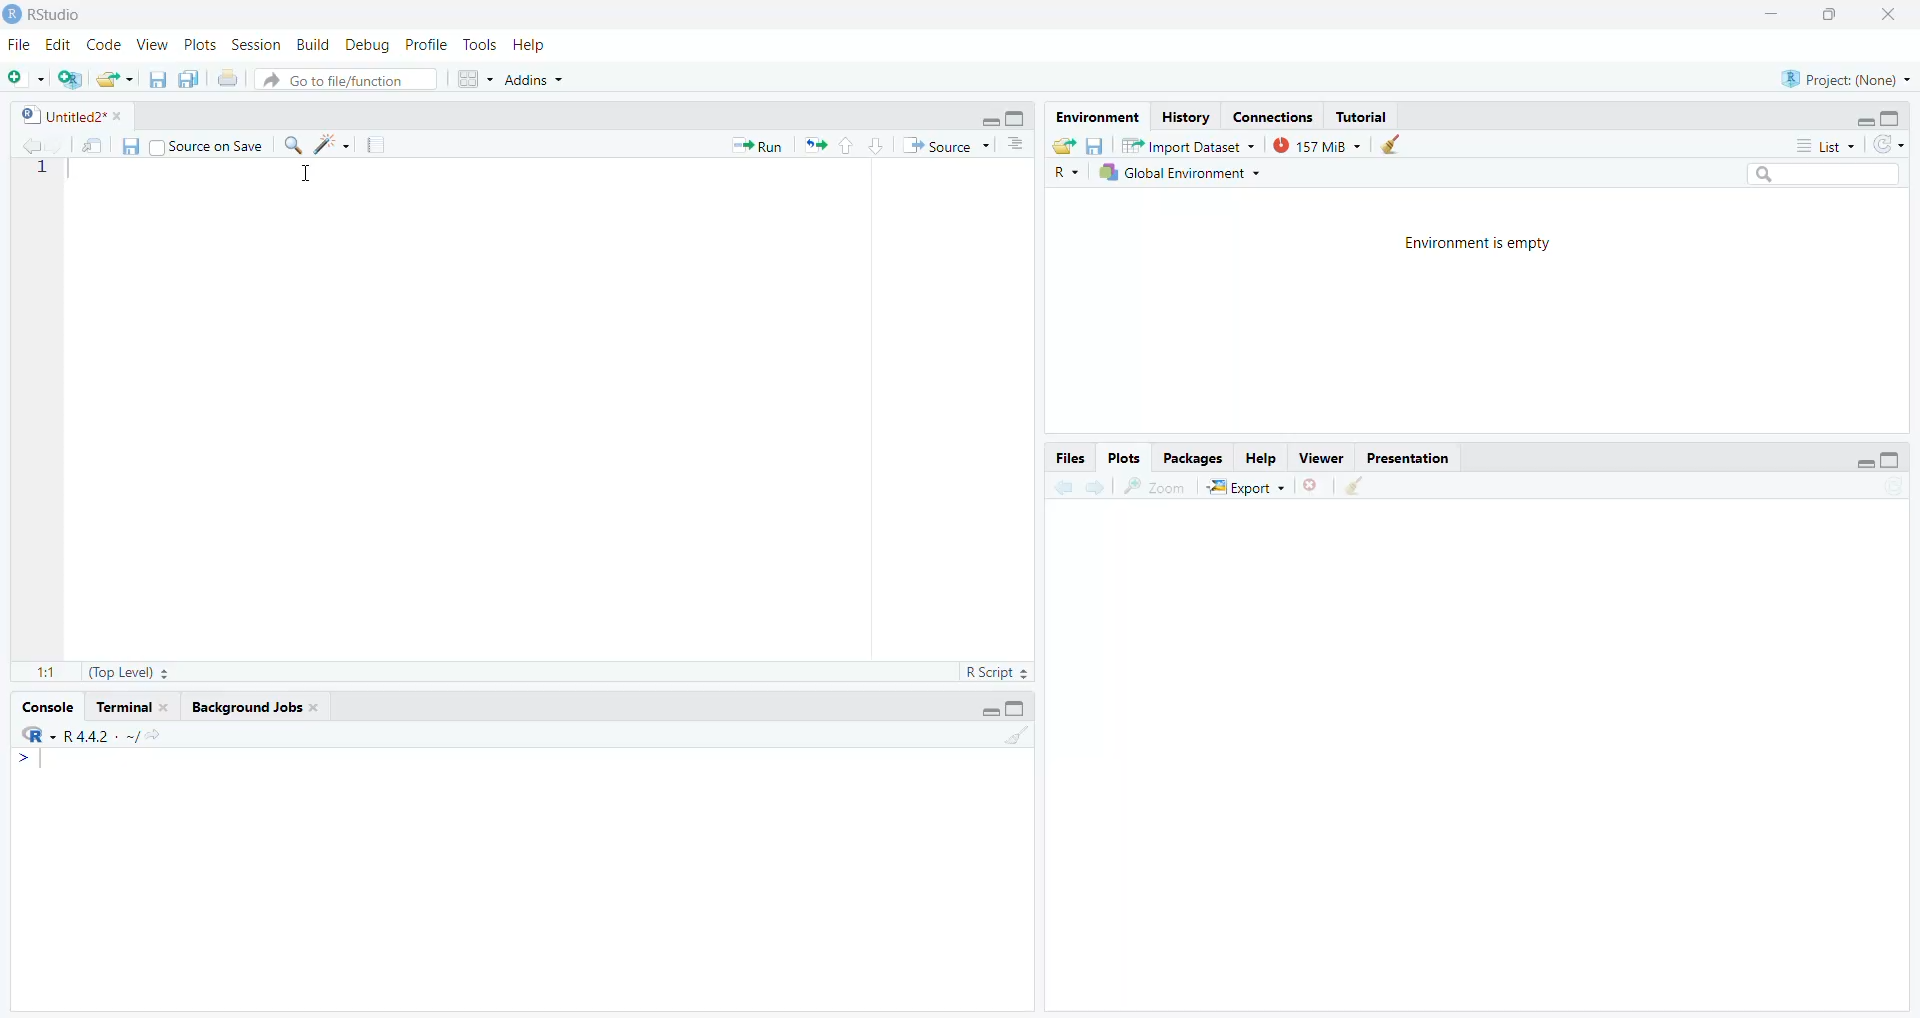 Image resolution: width=1920 pixels, height=1018 pixels. I want to click on find/replace, so click(296, 145).